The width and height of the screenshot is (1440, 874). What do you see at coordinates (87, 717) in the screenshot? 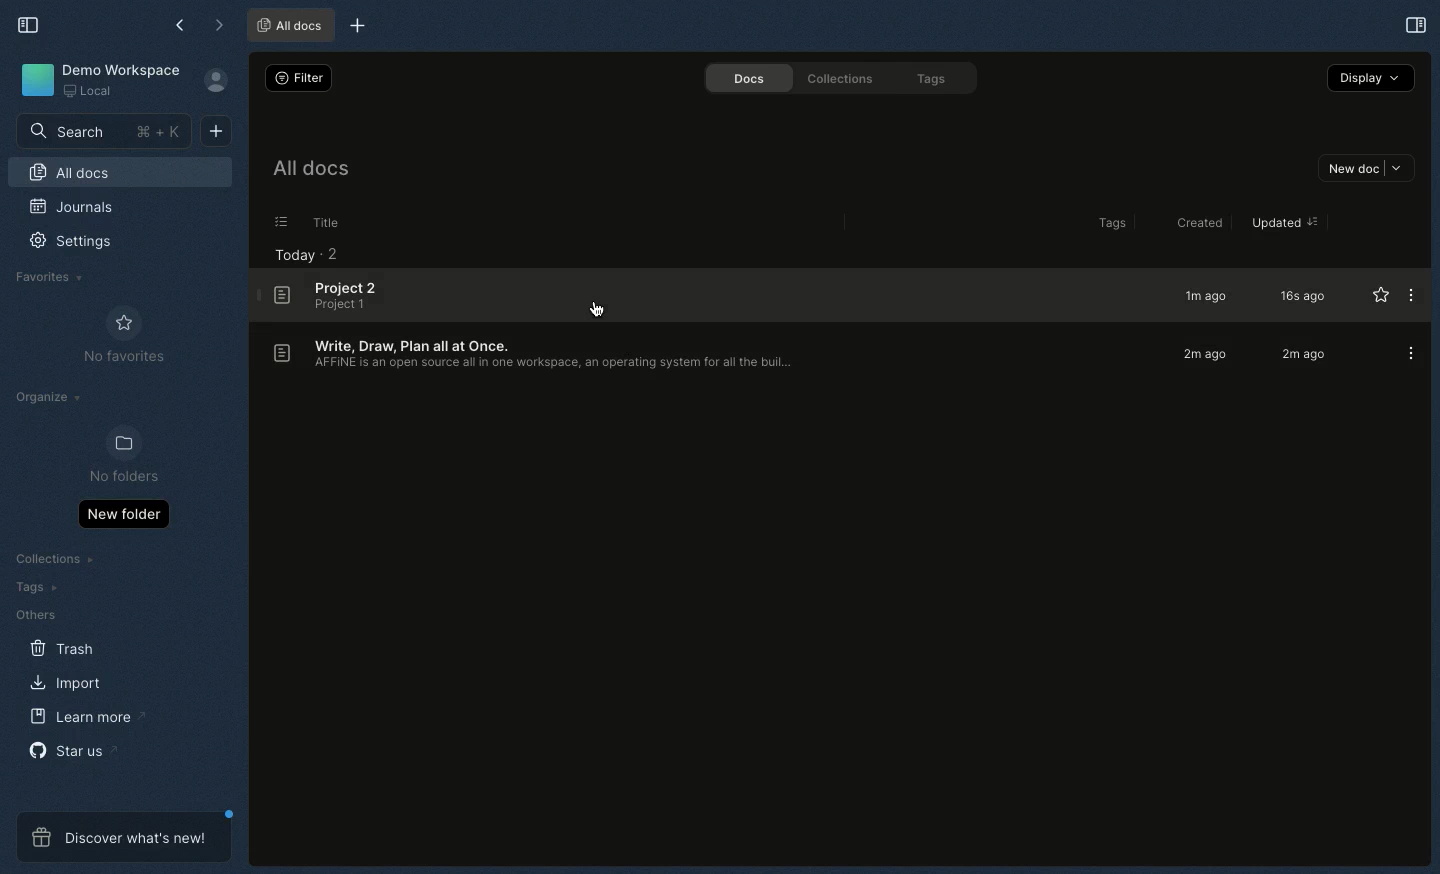
I see `Learn more` at bounding box center [87, 717].